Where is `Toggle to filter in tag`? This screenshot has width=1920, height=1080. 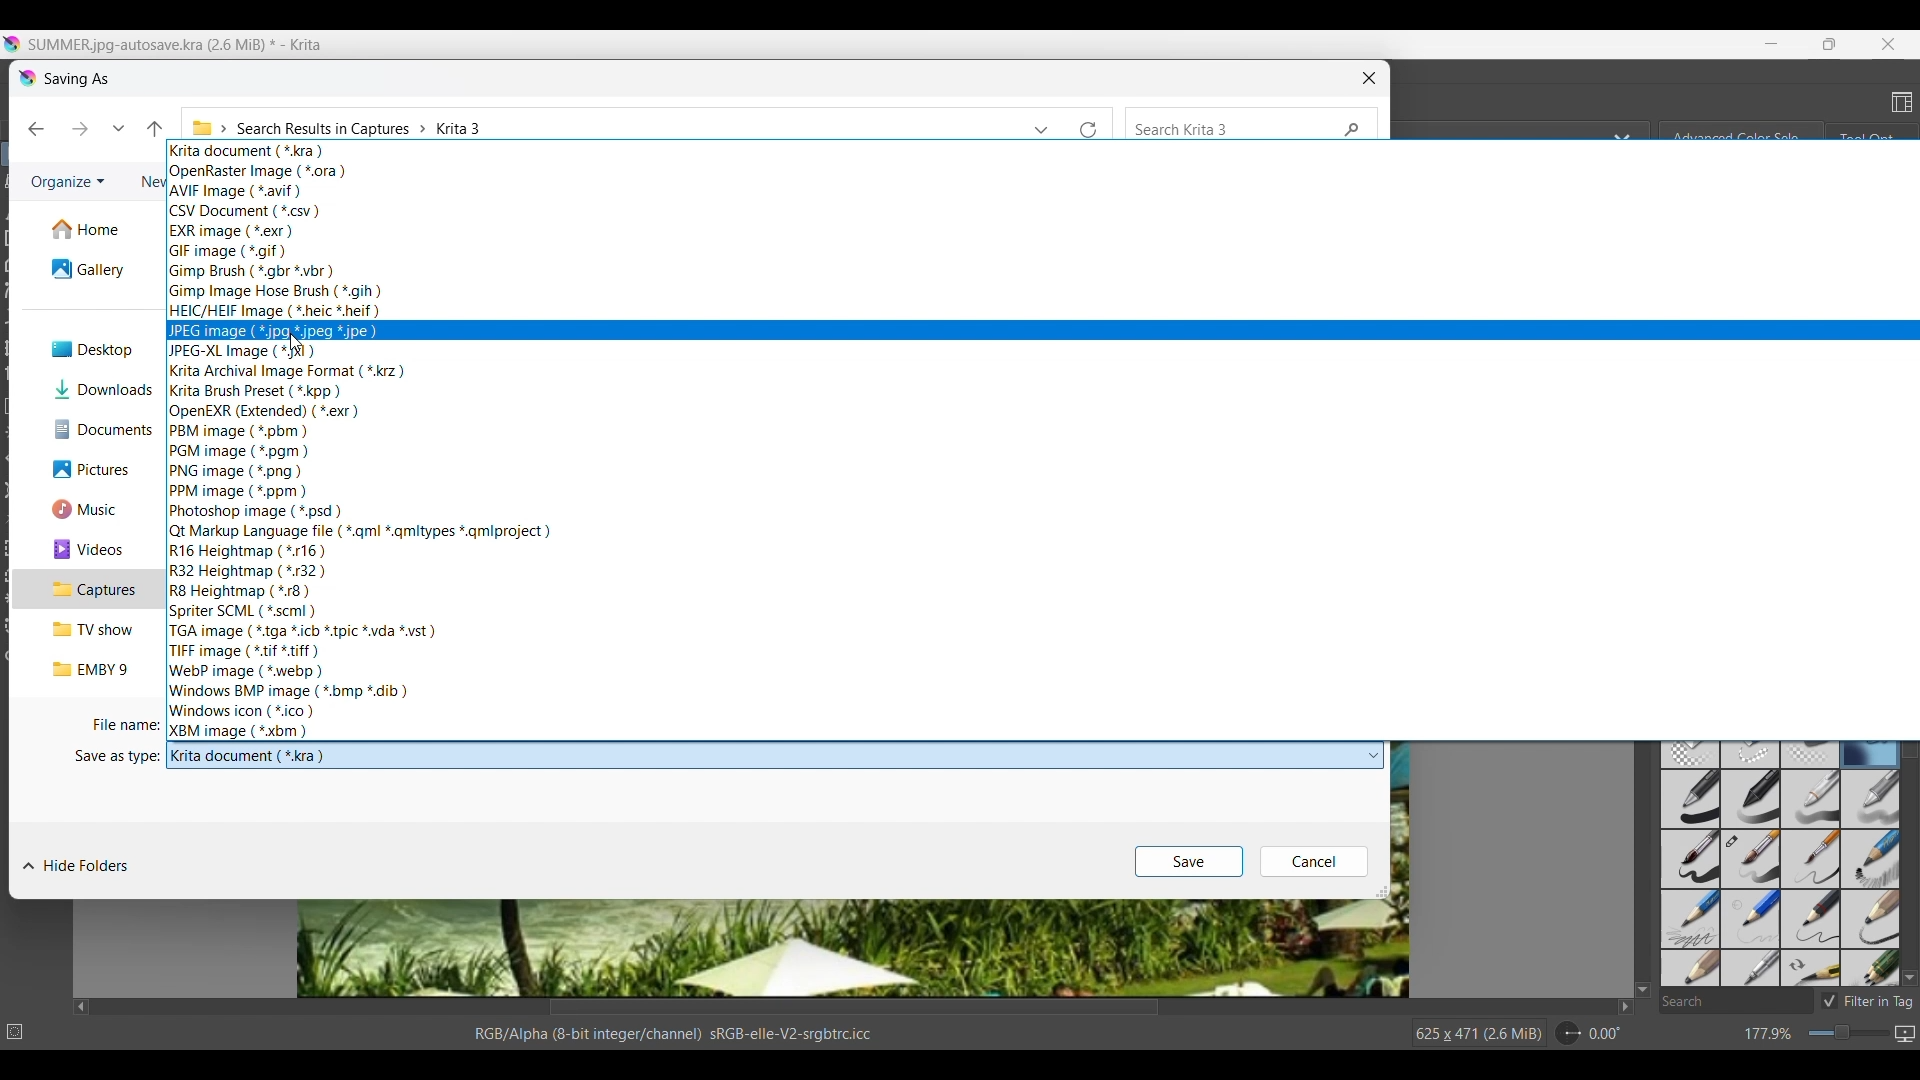
Toggle to filter in tag is located at coordinates (1867, 1001).